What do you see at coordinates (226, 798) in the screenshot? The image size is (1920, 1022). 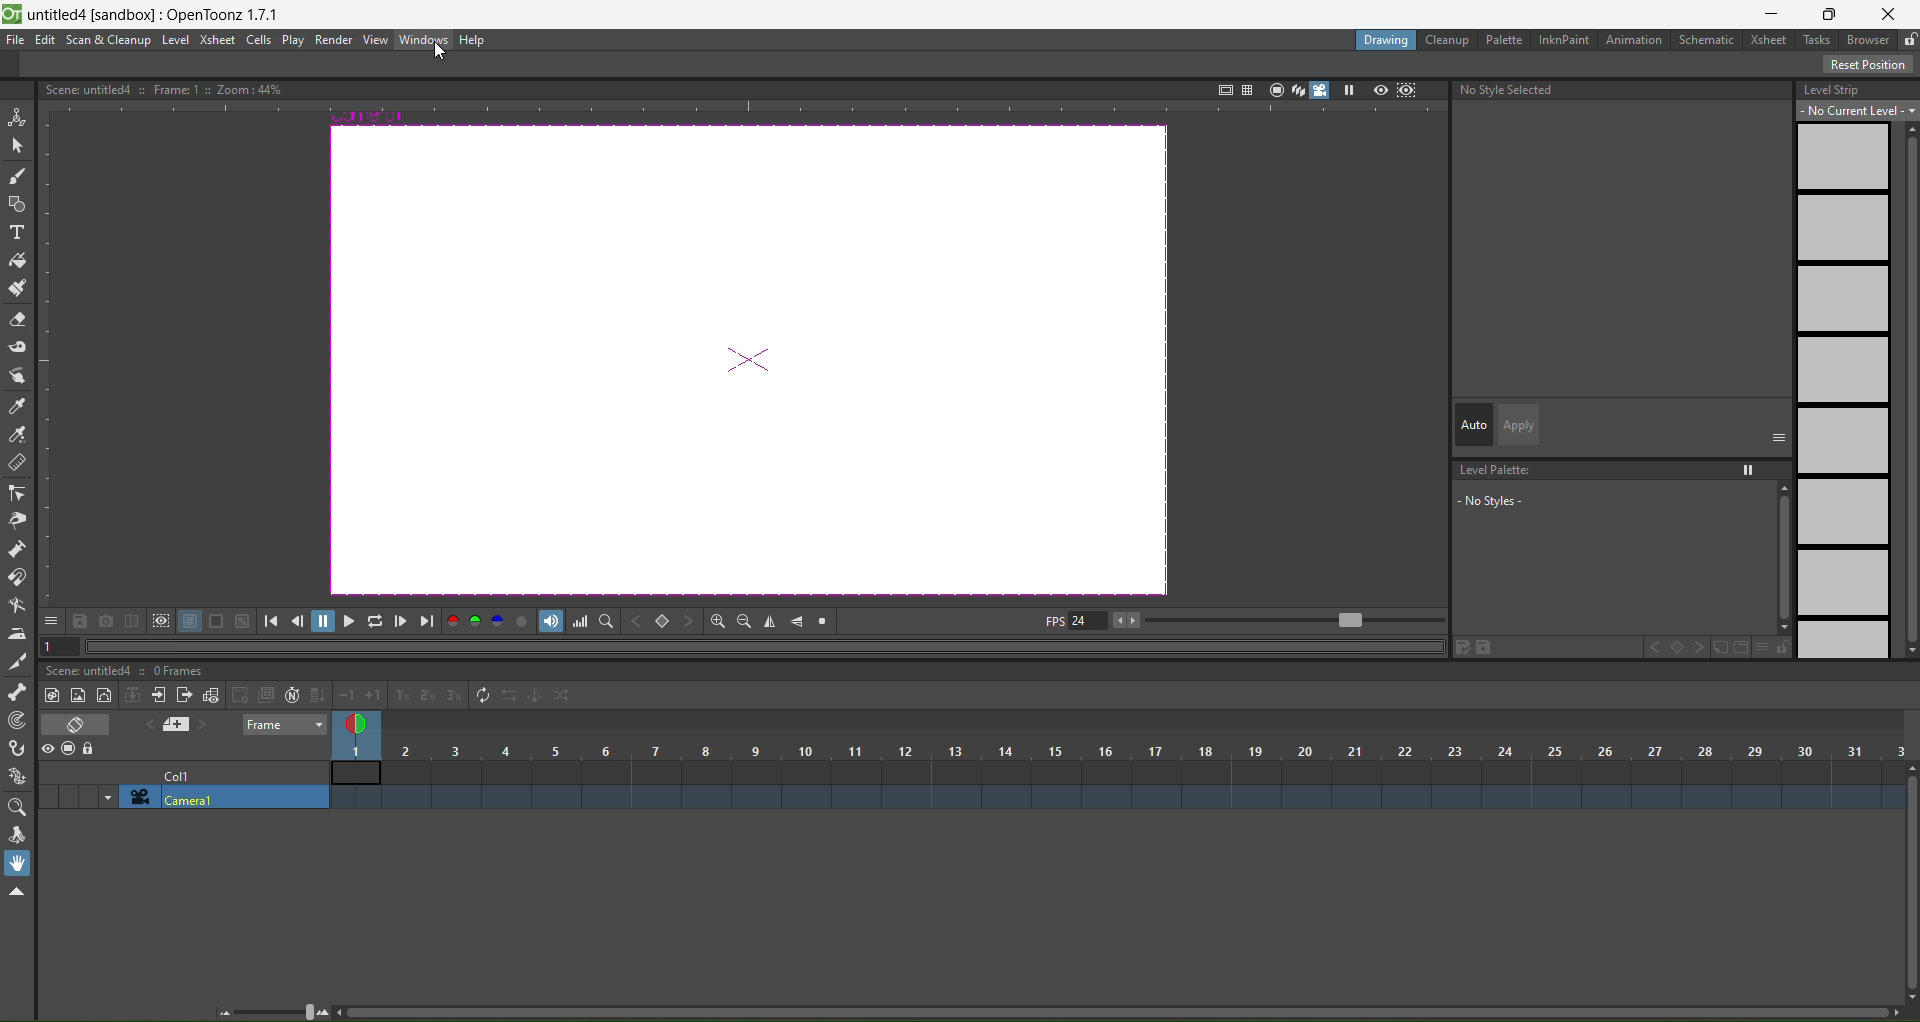 I see `camera1` at bounding box center [226, 798].